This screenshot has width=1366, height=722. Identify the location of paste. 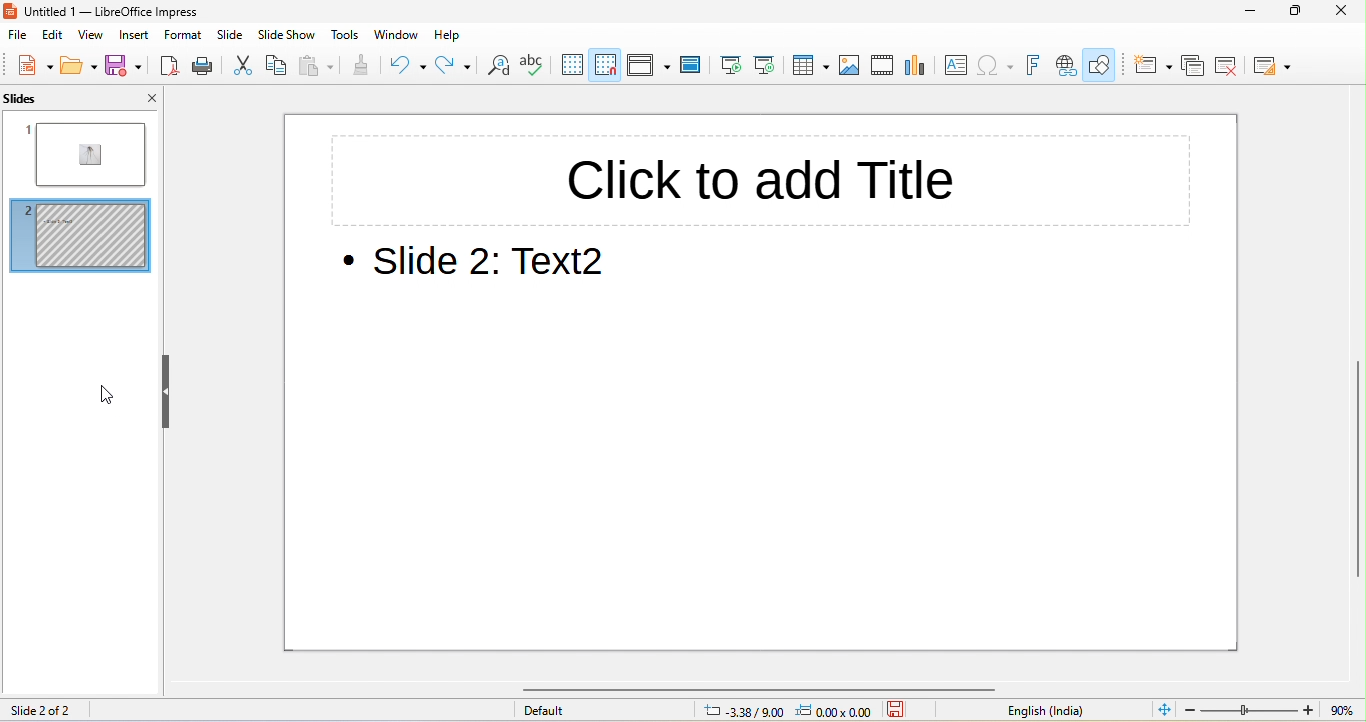
(320, 66).